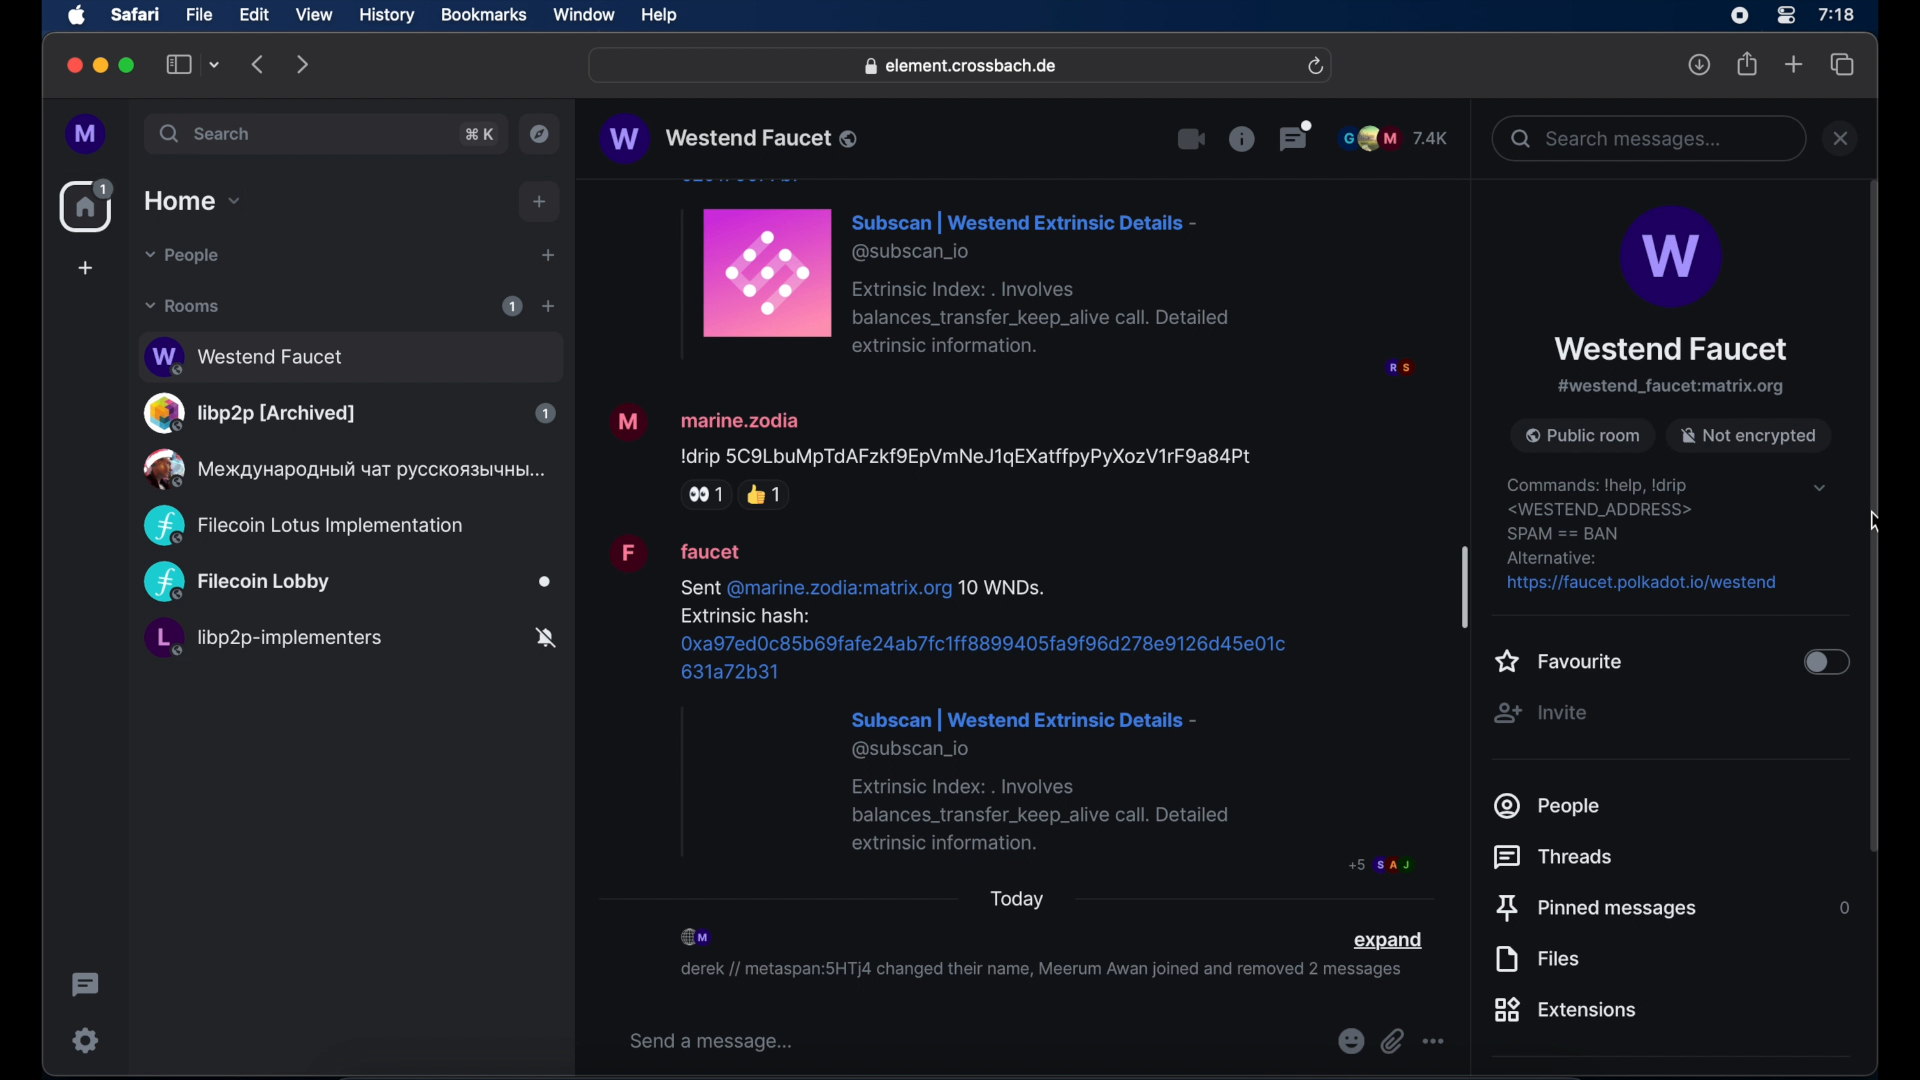 This screenshot has width=1920, height=1080. I want to click on message, so click(932, 454).